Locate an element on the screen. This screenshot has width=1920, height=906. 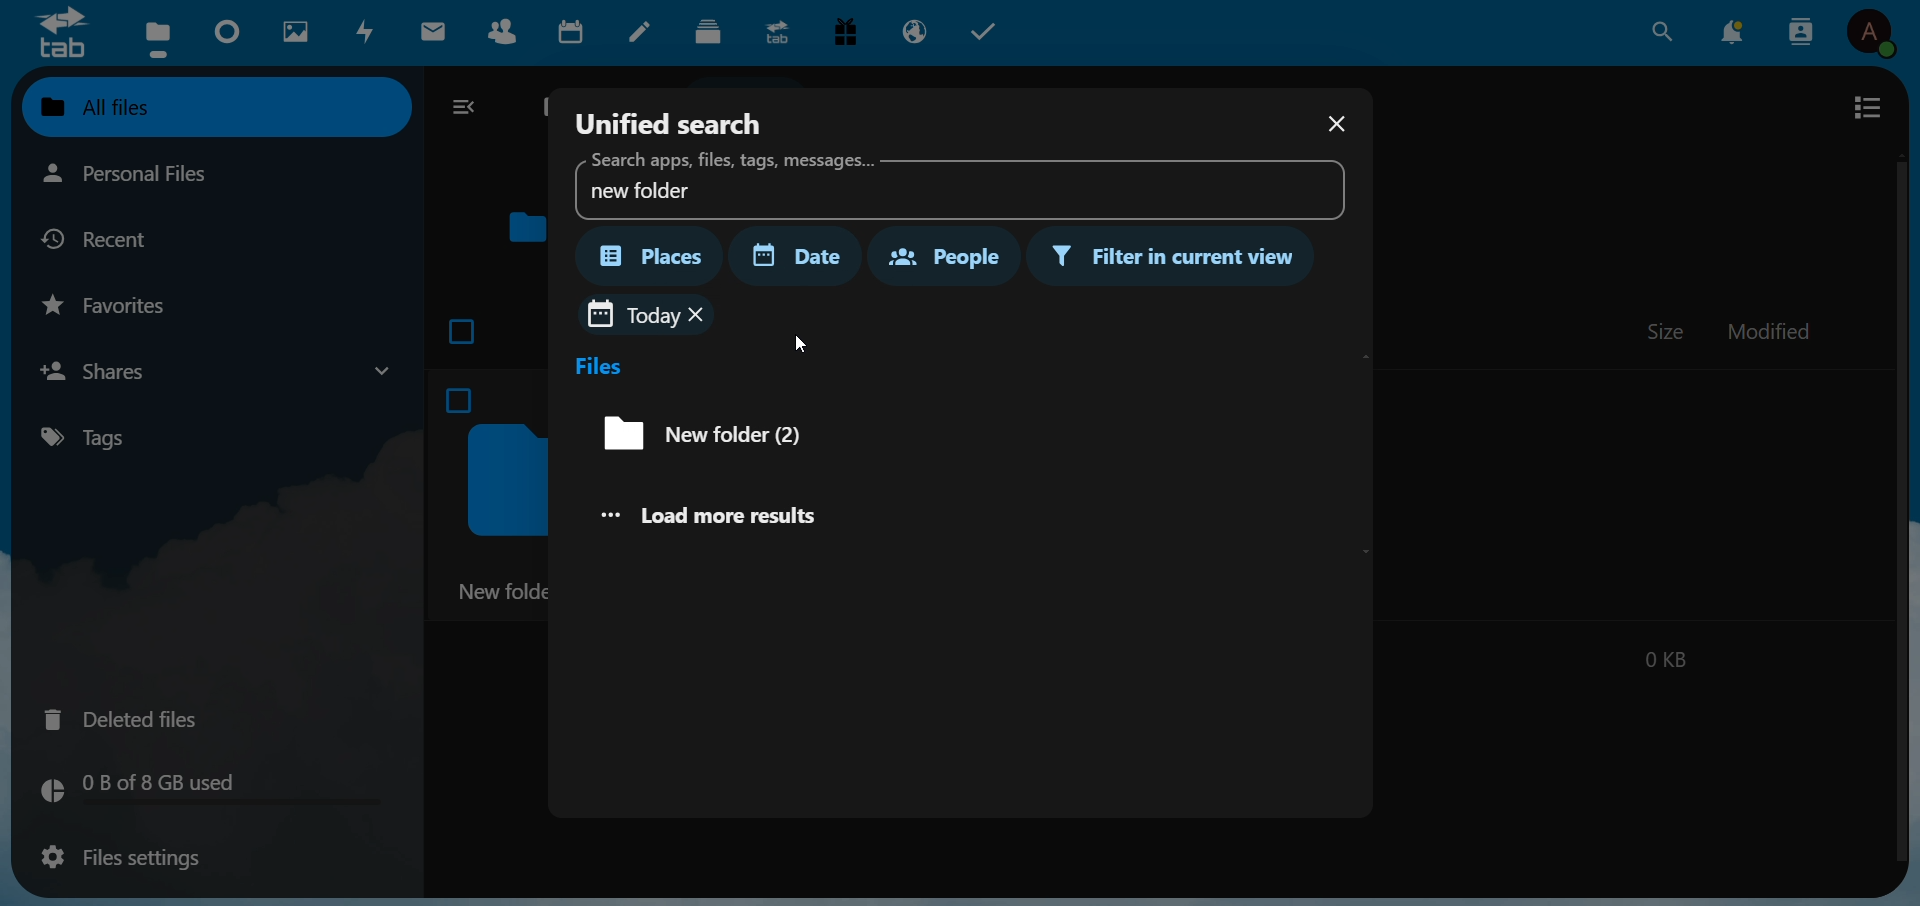
close dialog is located at coordinates (1334, 126).